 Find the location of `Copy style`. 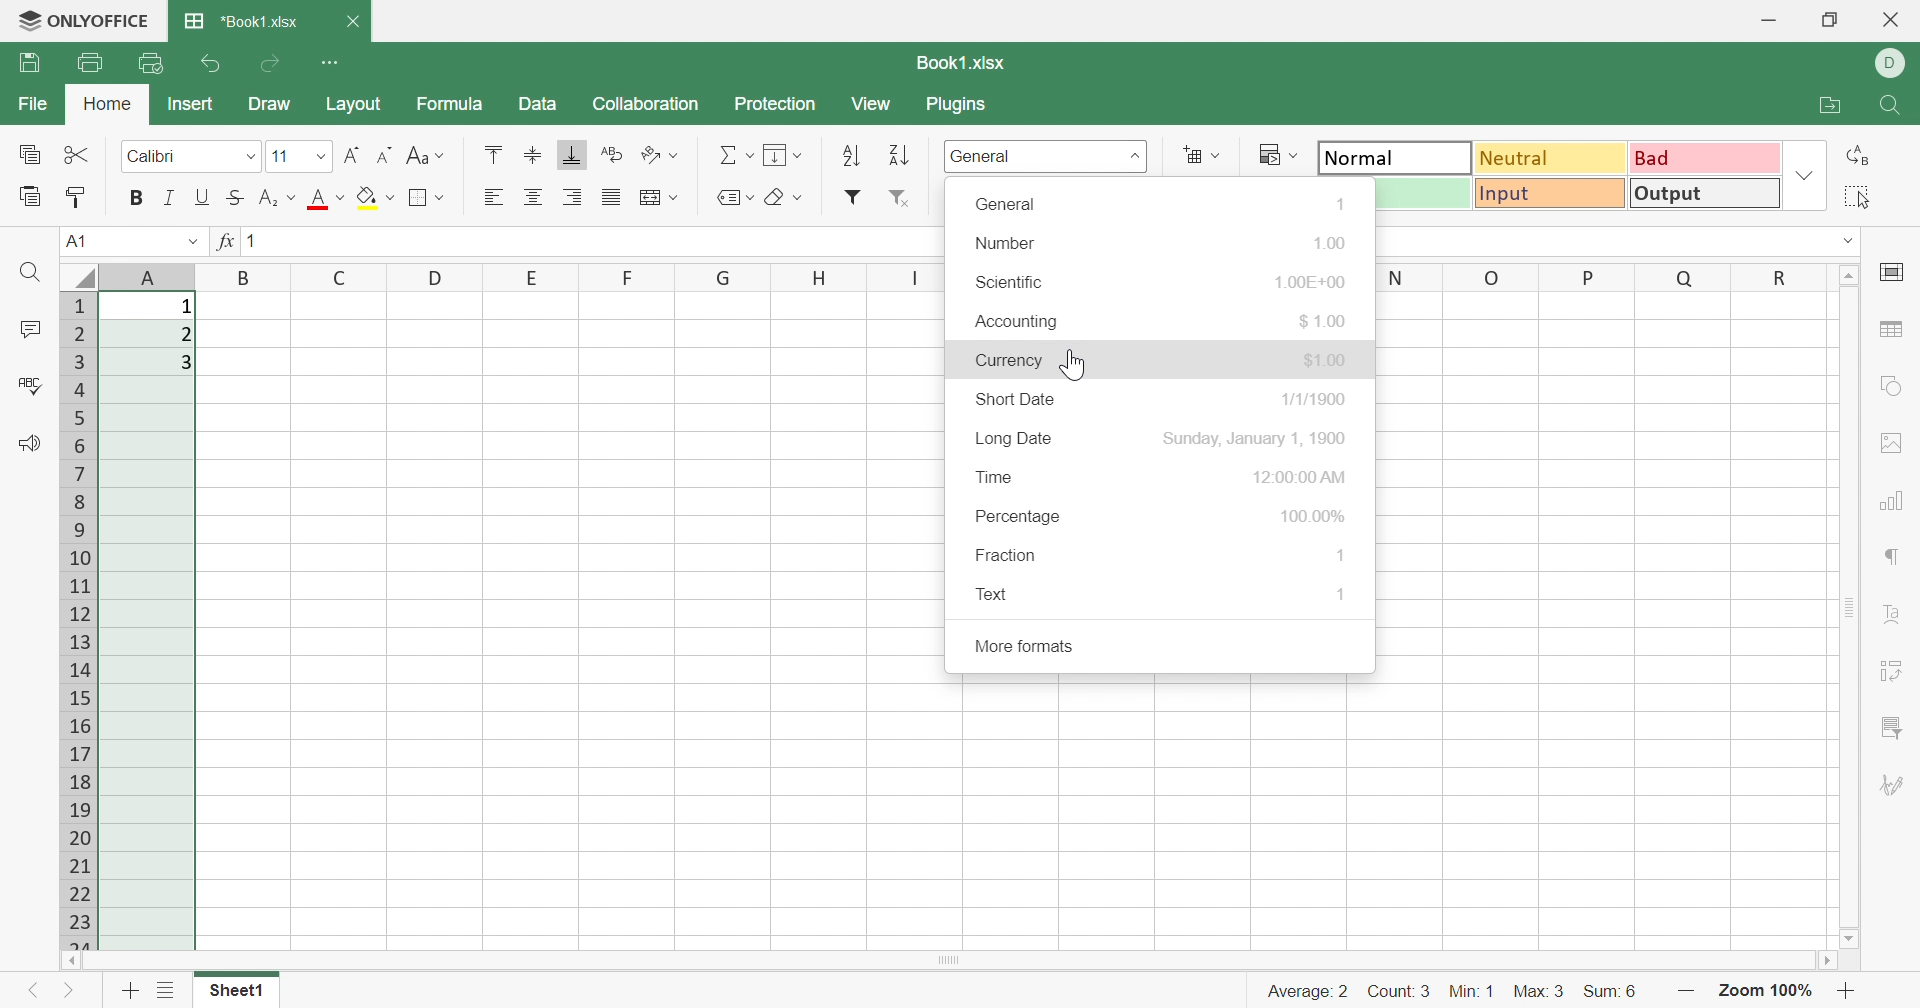

Copy style is located at coordinates (76, 197).